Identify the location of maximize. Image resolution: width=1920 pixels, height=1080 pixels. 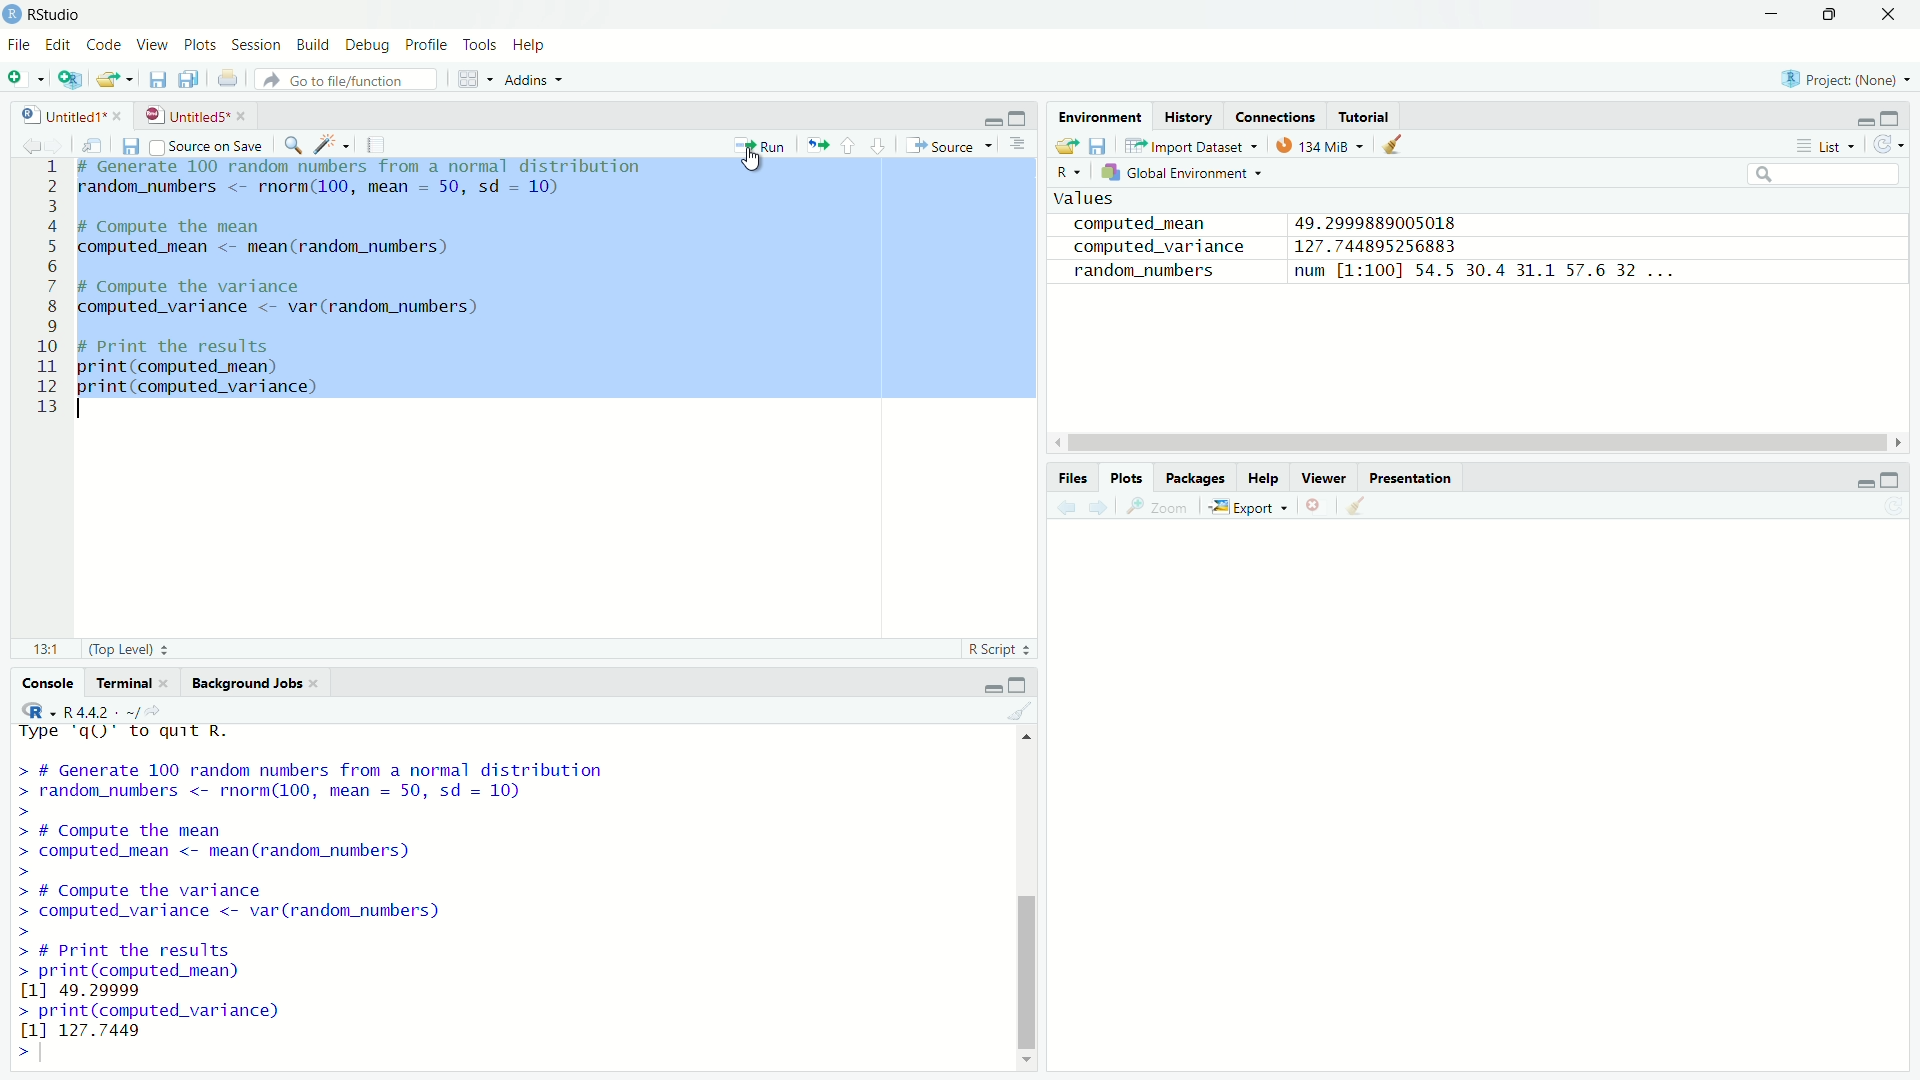
(1019, 113).